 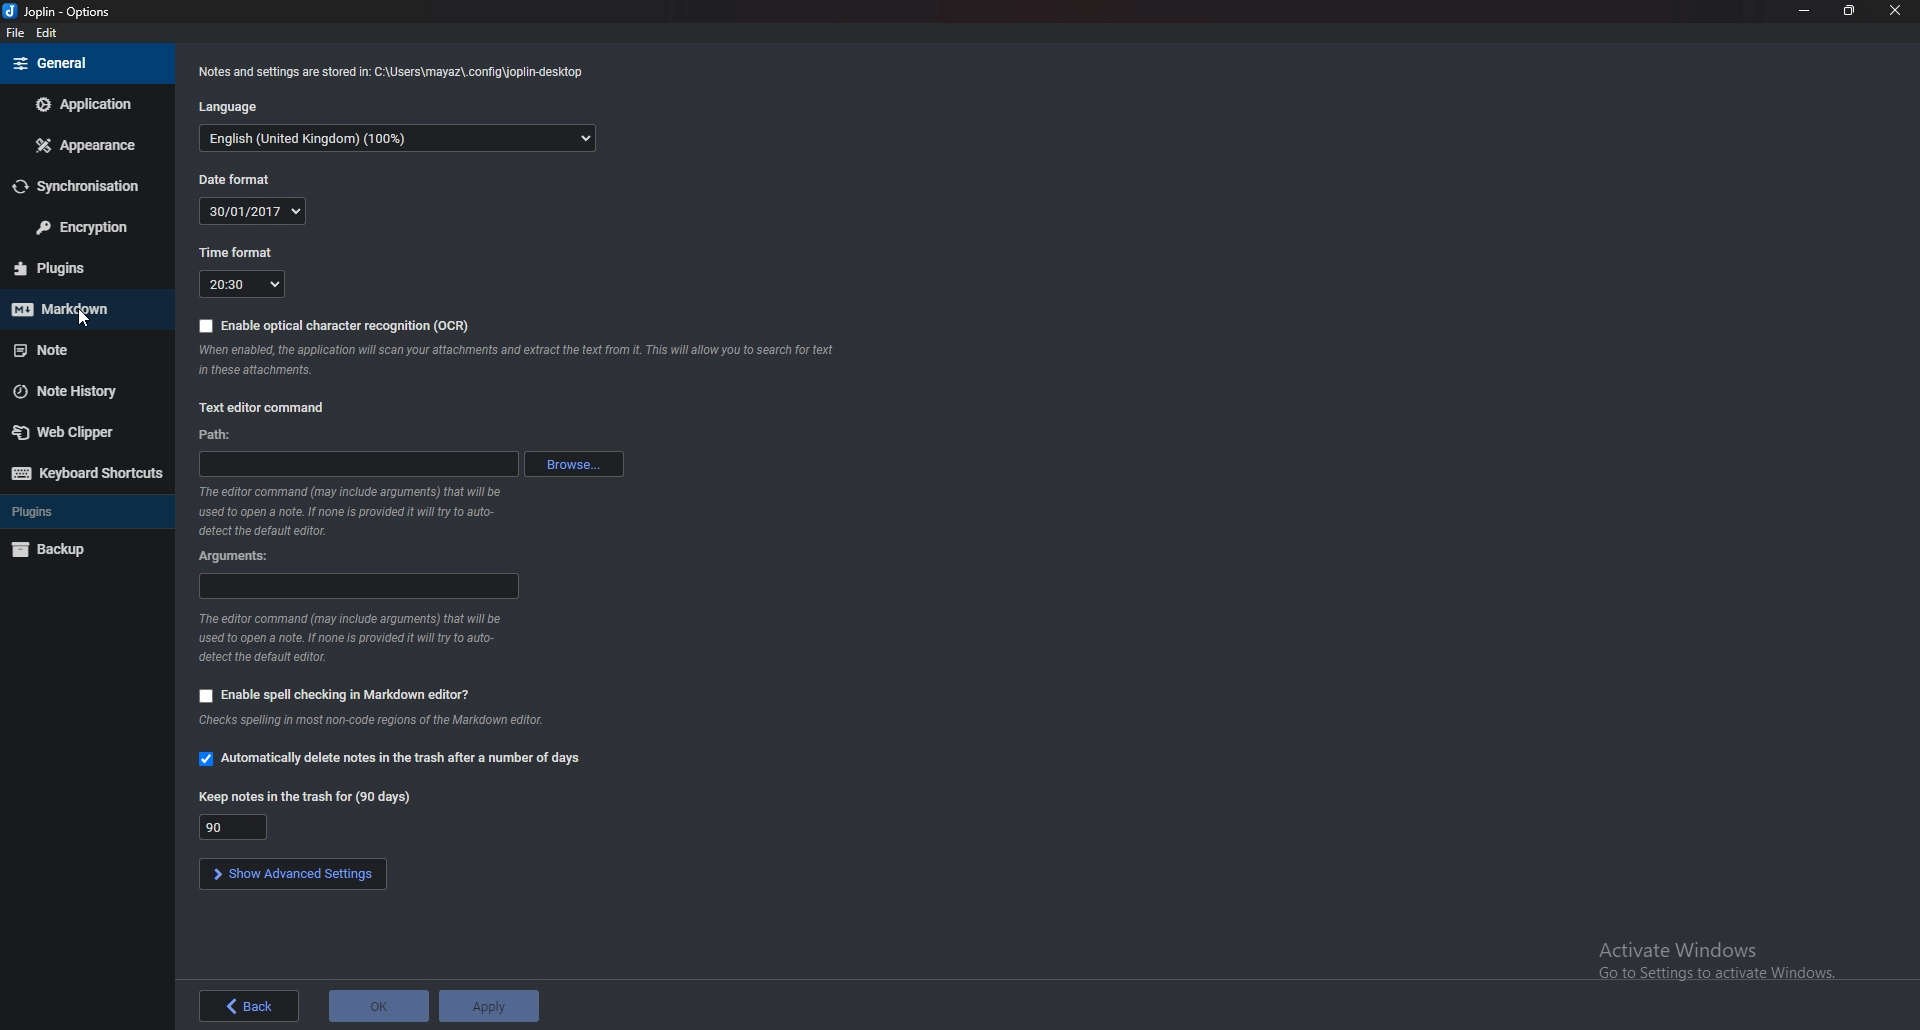 I want to click on info, so click(x=349, y=638).